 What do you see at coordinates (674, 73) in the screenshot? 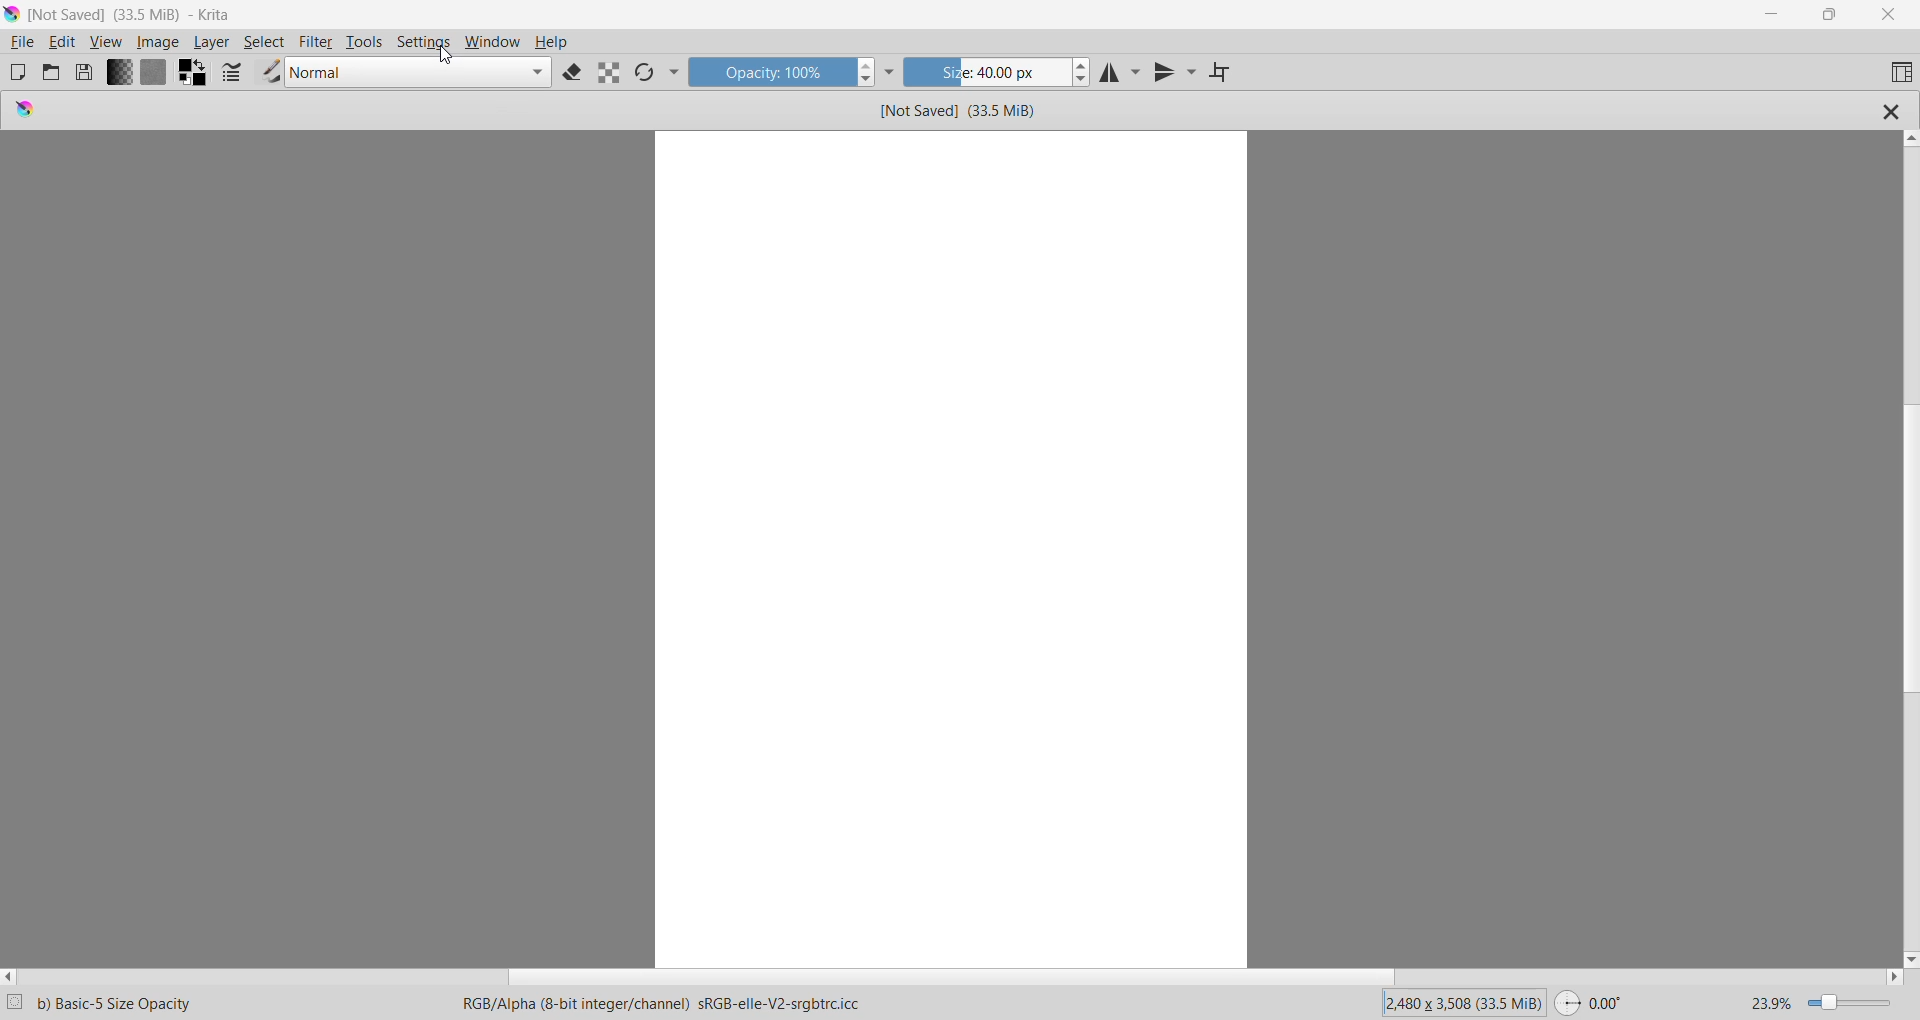
I see `More Tools` at bounding box center [674, 73].